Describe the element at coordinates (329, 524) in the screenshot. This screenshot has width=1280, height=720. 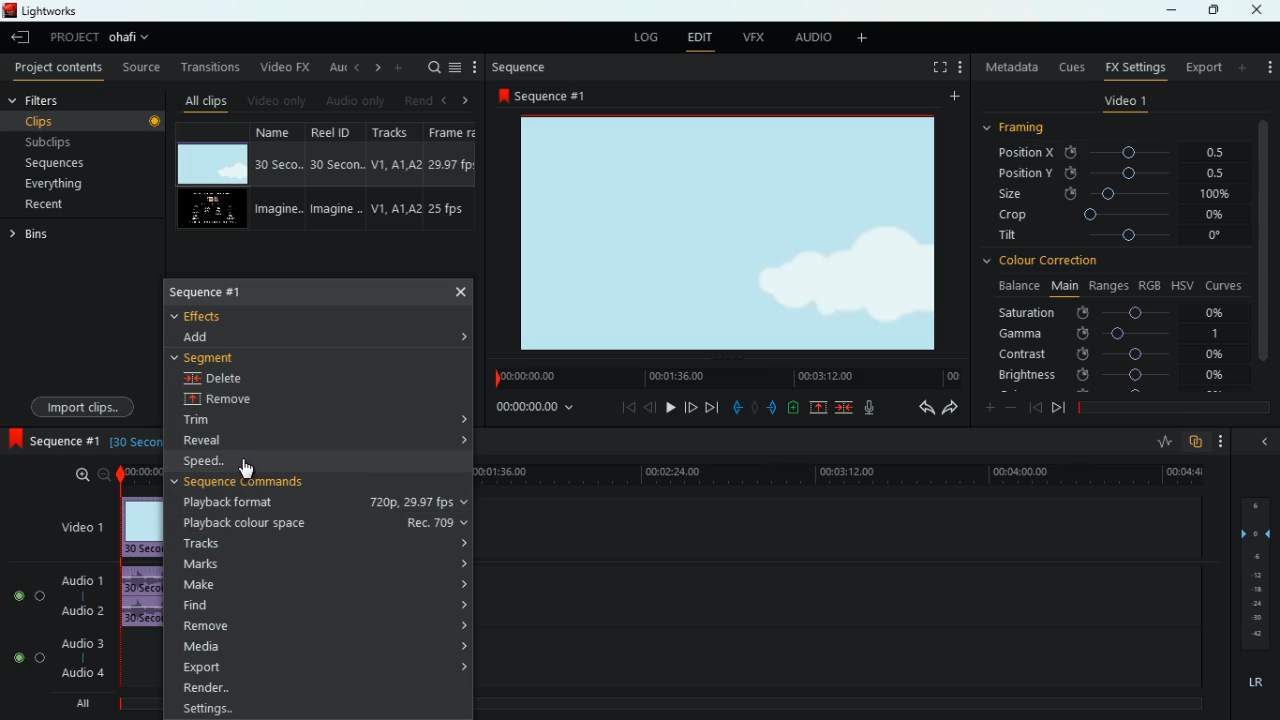
I see `playback colour space` at that location.